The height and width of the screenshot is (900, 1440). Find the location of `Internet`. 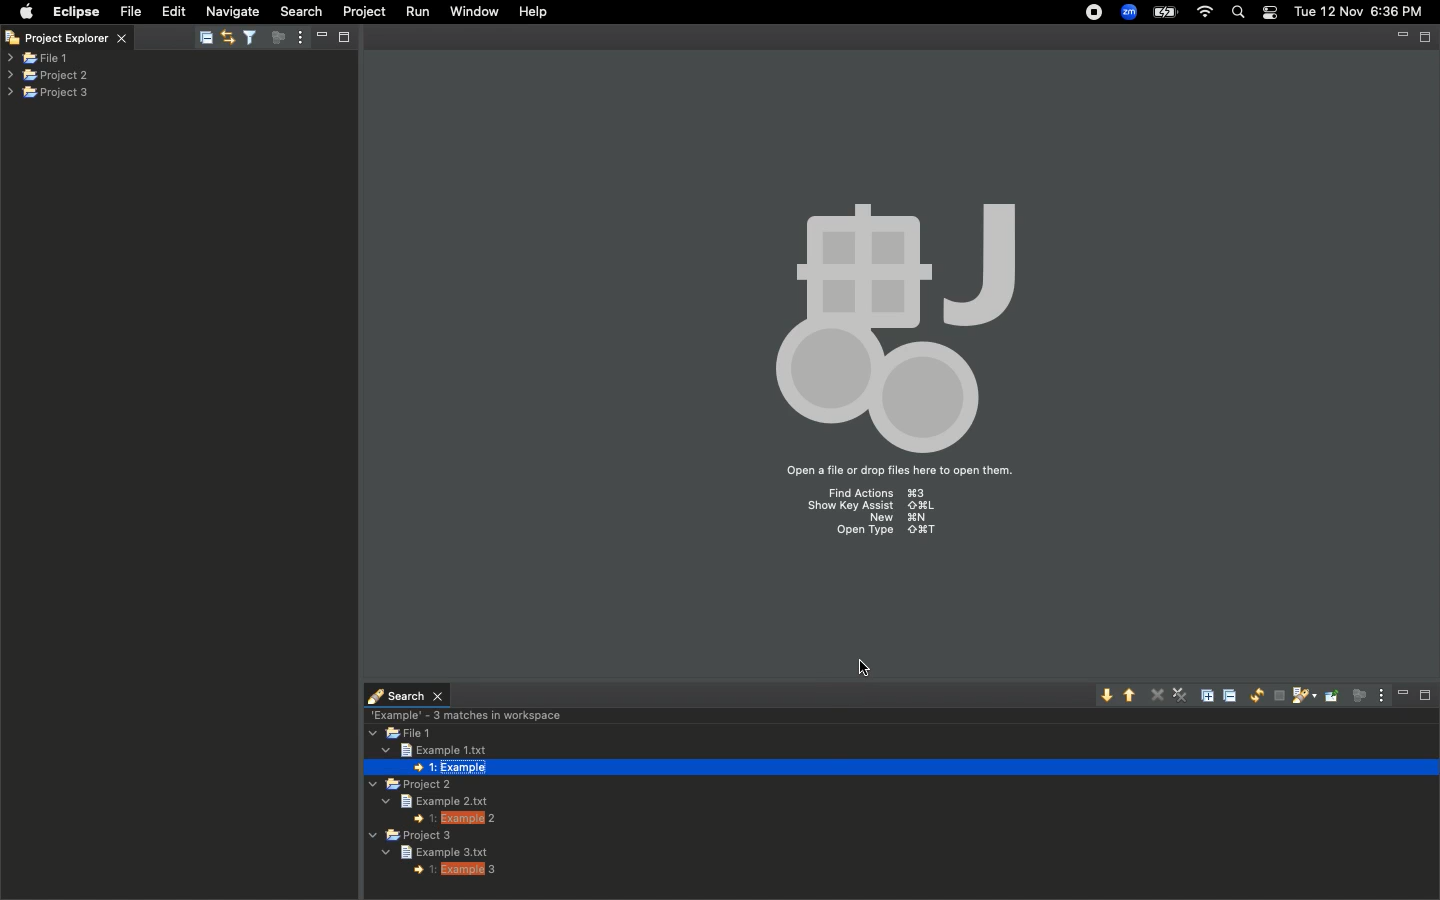

Internet is located at coordinates (1205, 13).